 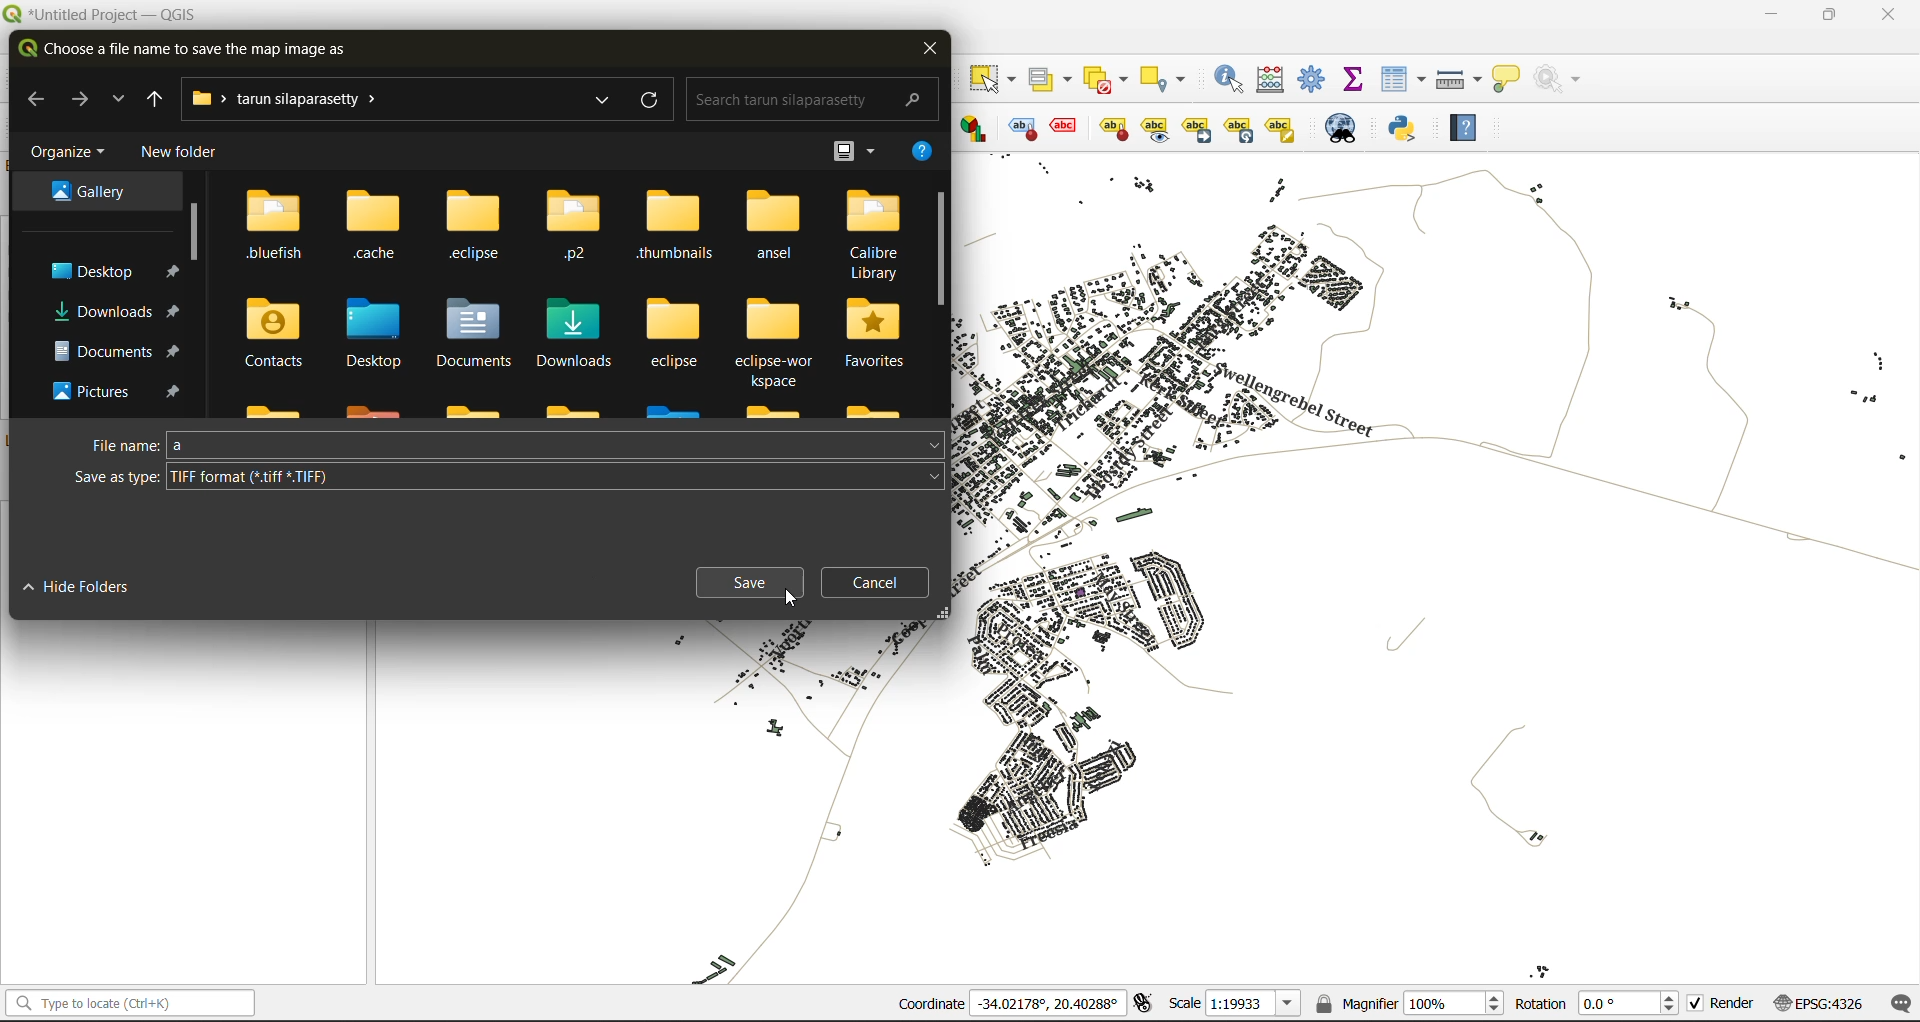 What do you see at coordinates (120, 101) in the screenshot?
I see `explore` at bounding box center [120, 101].